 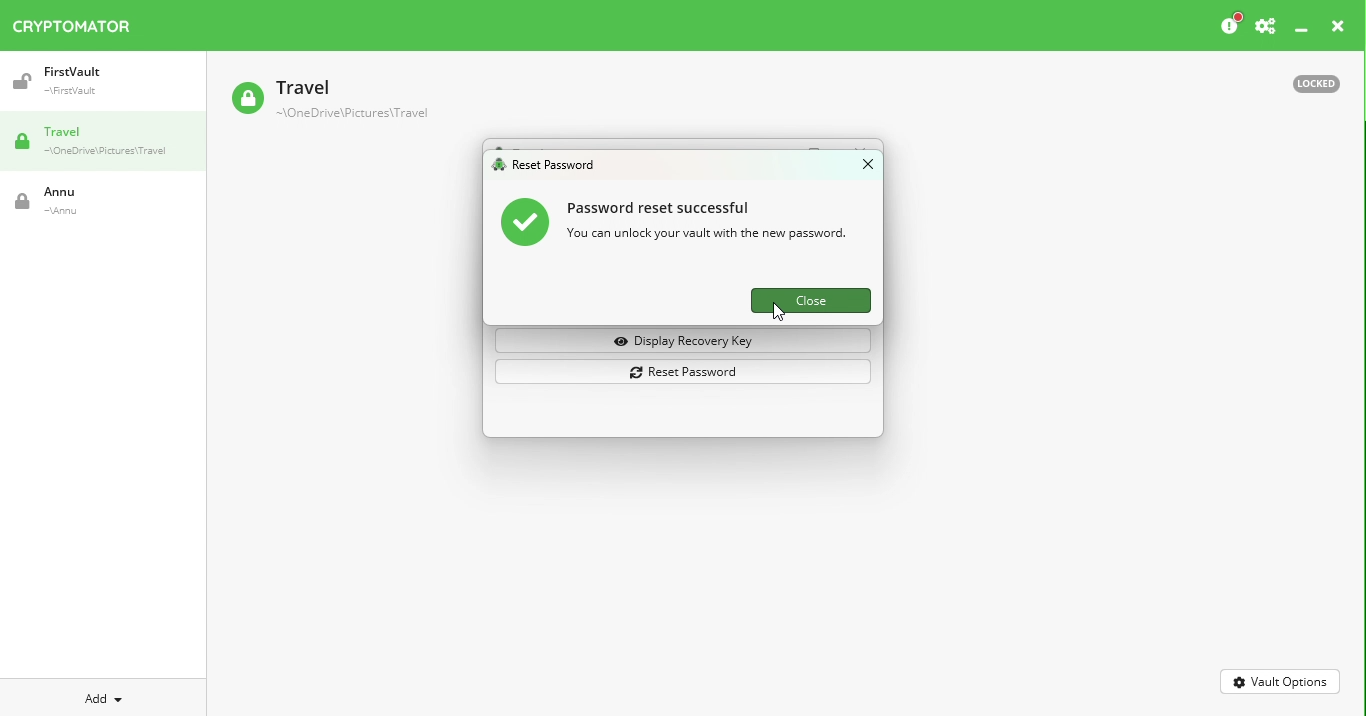 What do you see at coordinates (549, 166) in the screenshot?
I see `Reset password` at bounding box center [549, 166].